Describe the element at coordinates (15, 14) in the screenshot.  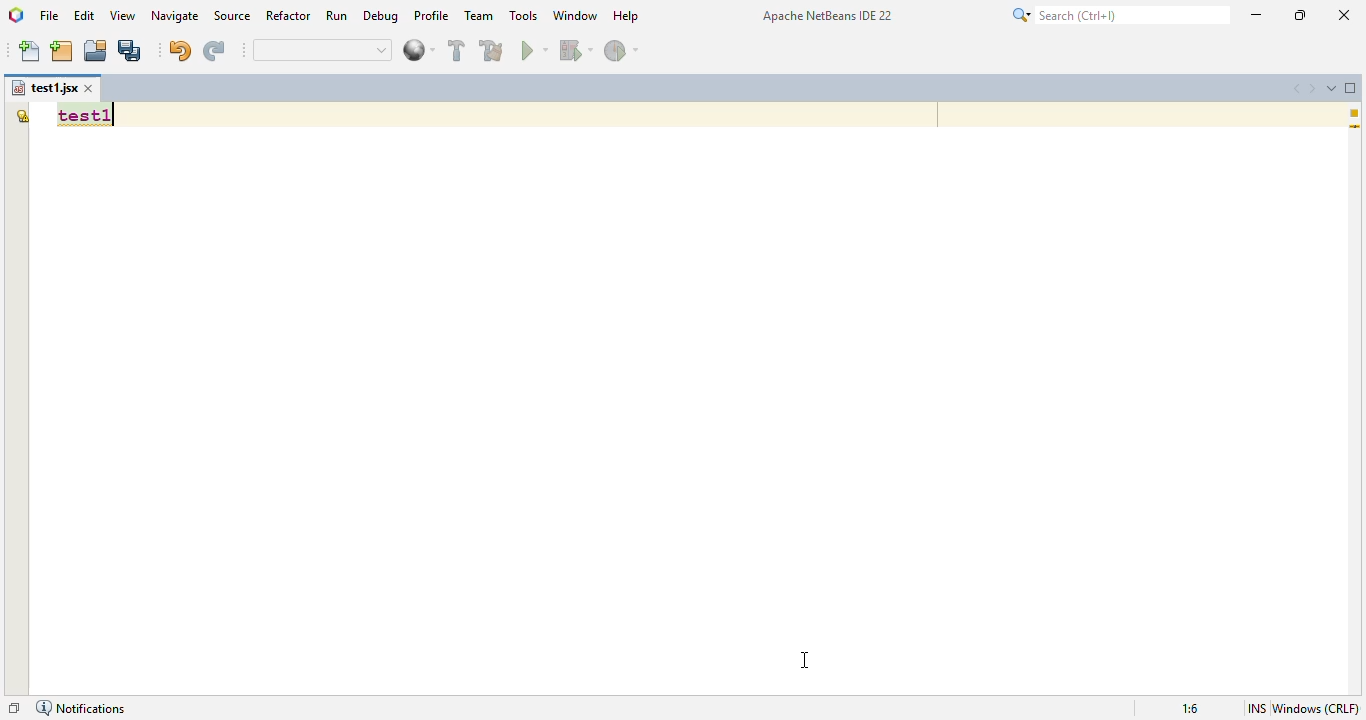
I see `logo` at that location.